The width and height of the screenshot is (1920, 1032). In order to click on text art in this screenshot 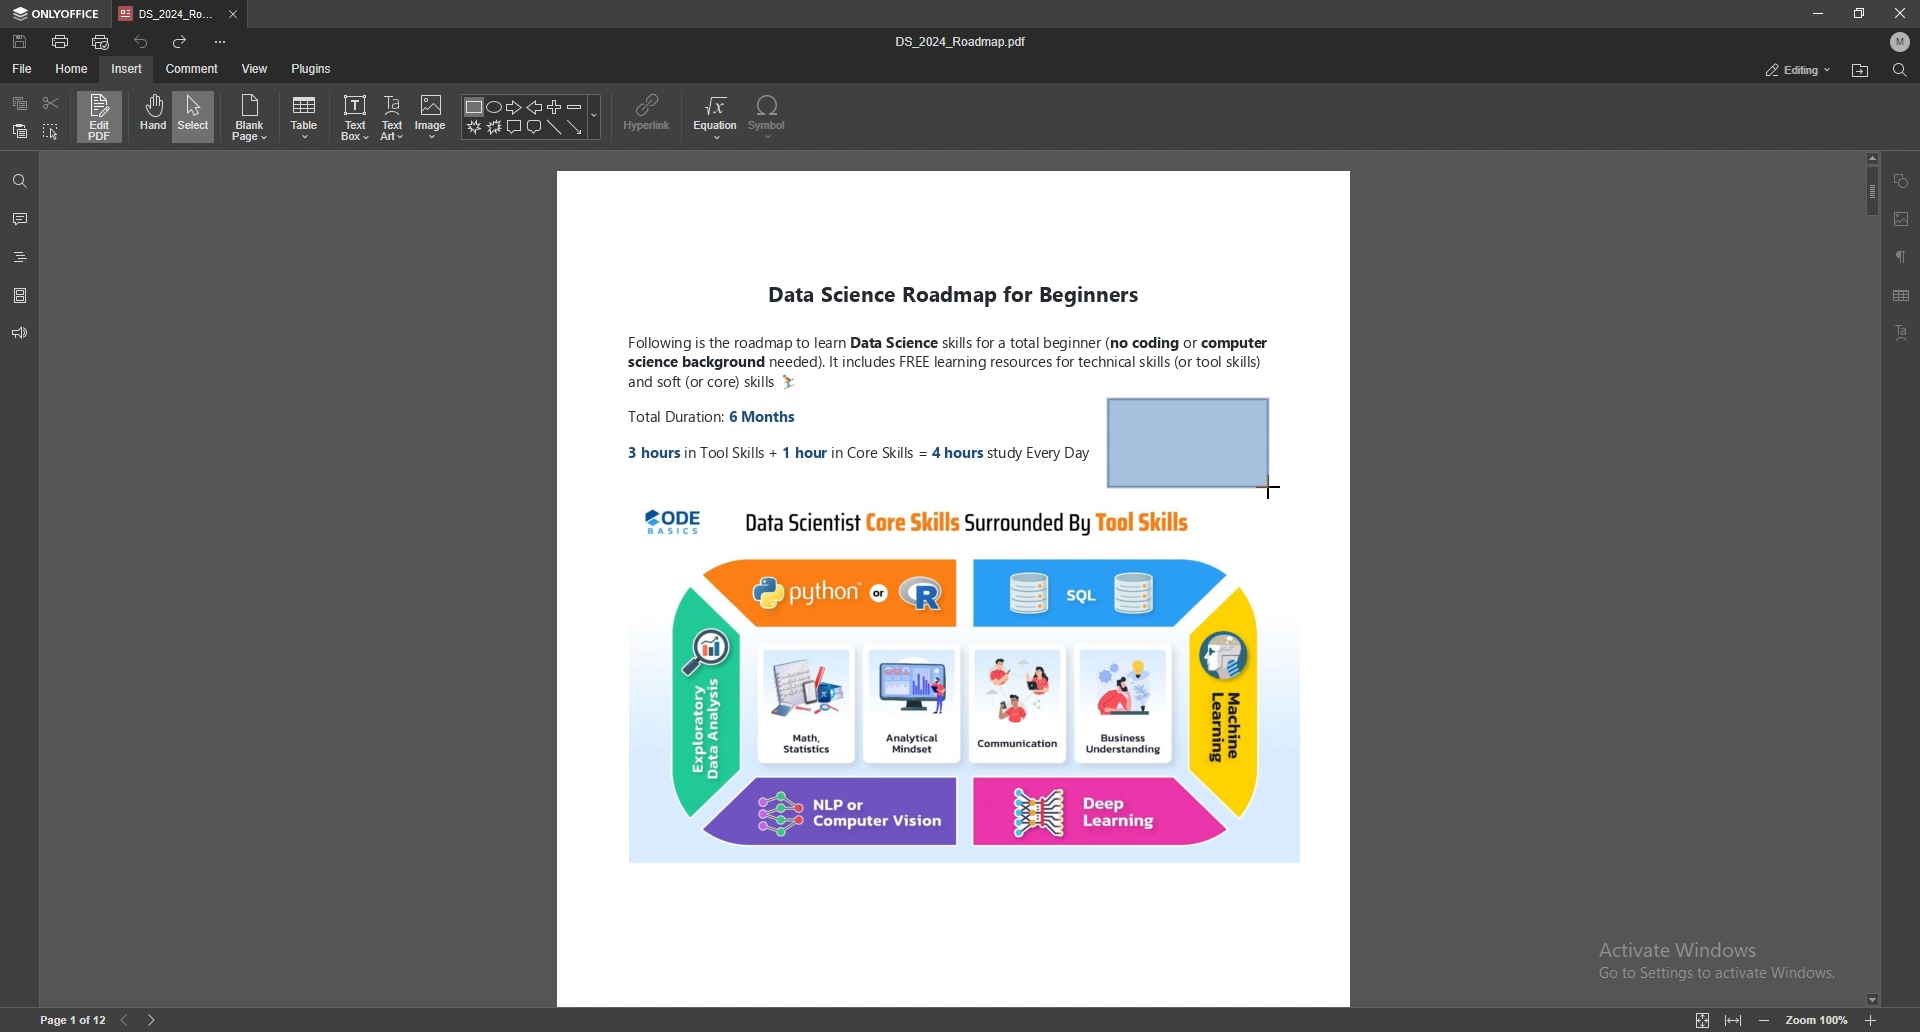, I will do `click(394, 117)`.